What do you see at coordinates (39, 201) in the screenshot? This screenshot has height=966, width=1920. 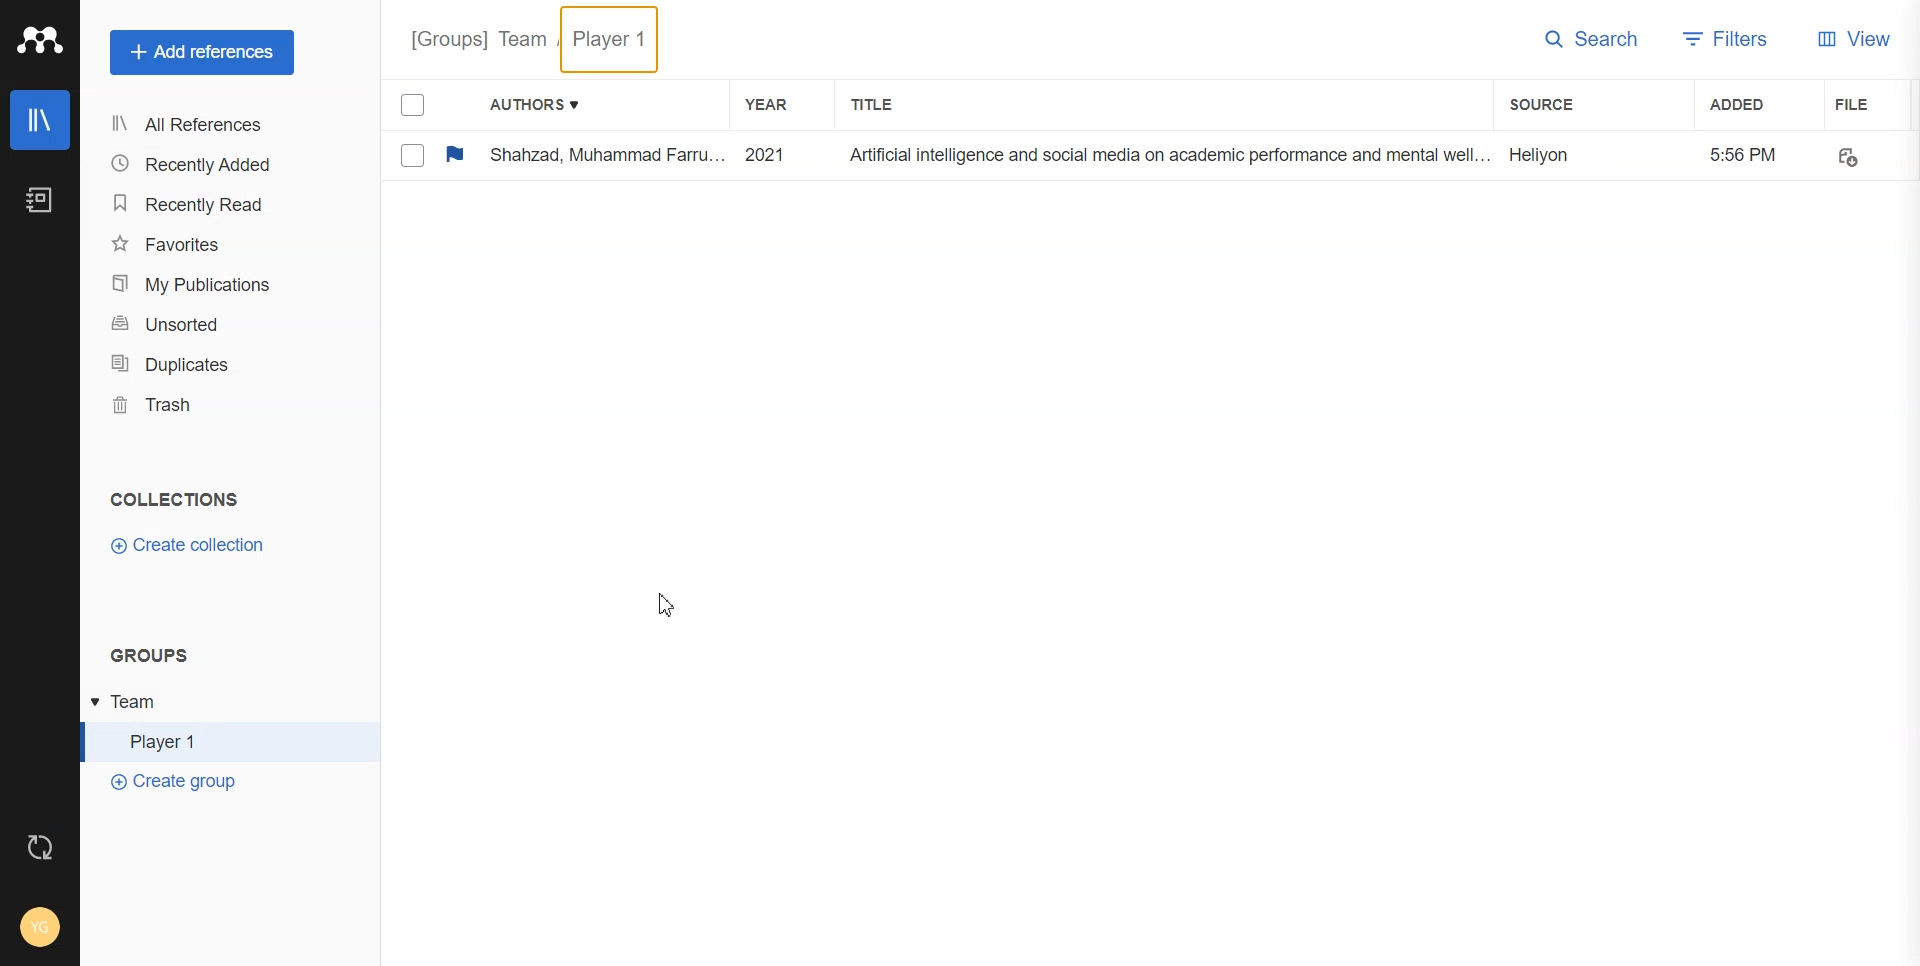 I see `Notebook` at bounding box center [39, 201].